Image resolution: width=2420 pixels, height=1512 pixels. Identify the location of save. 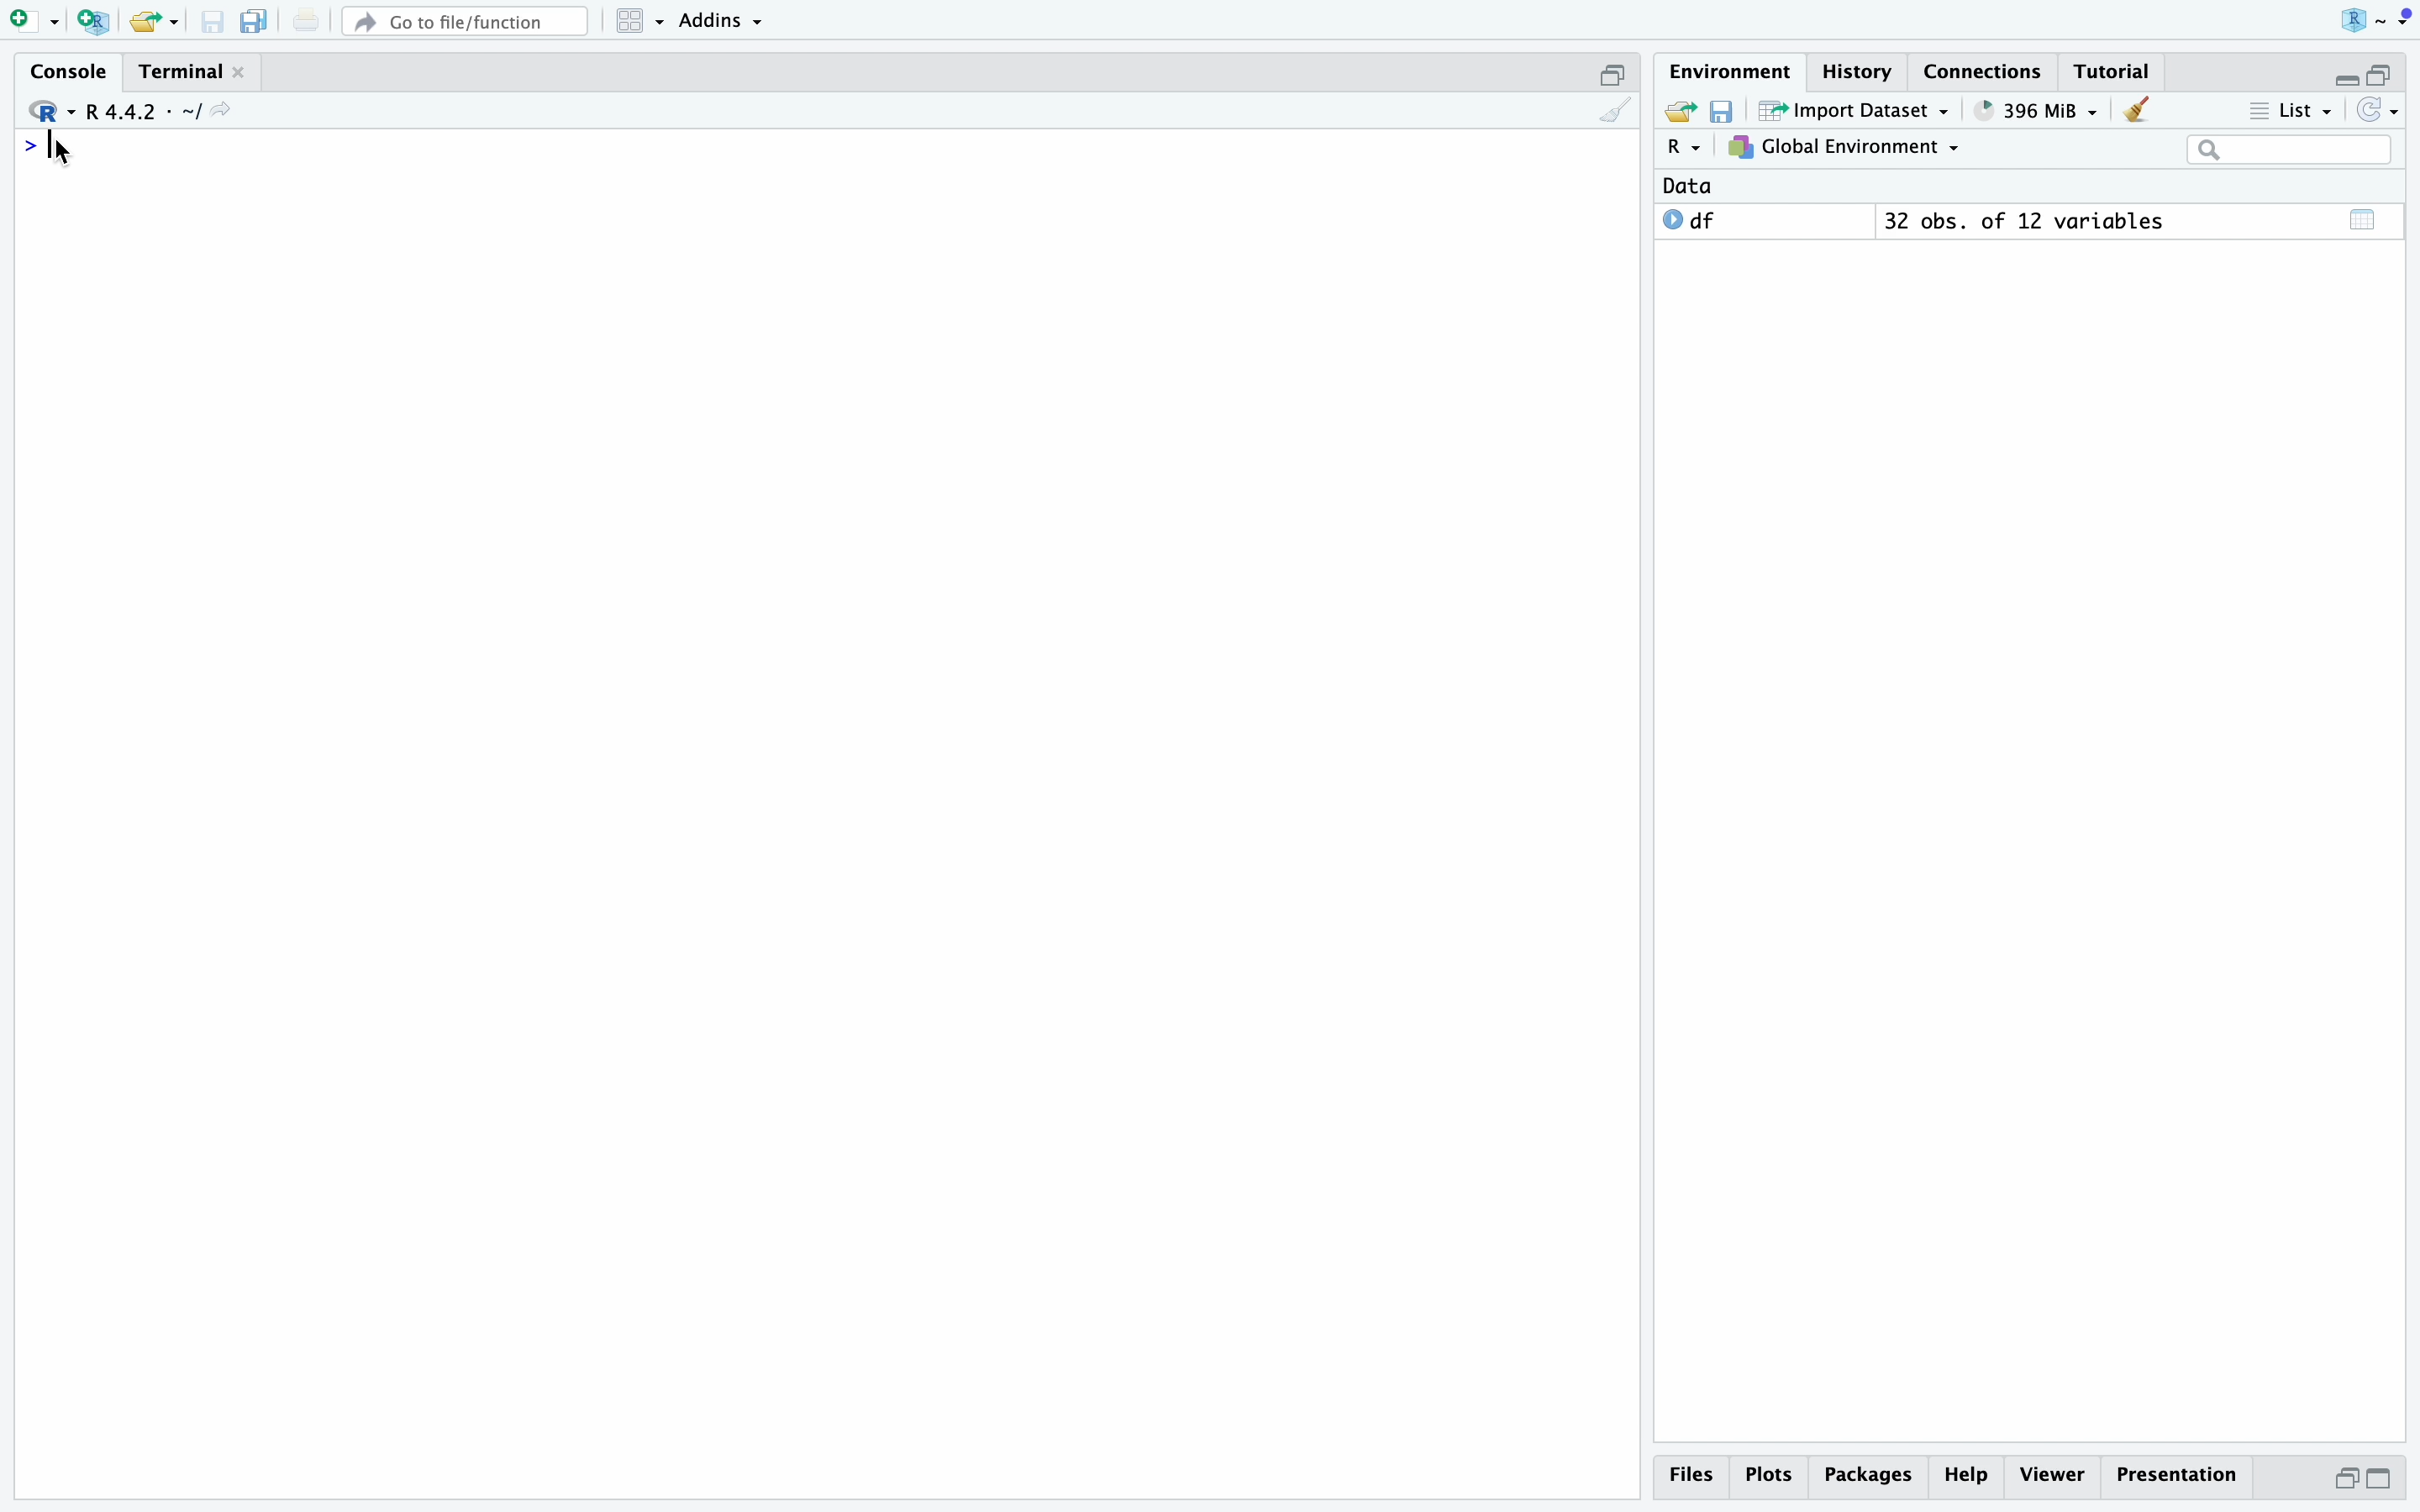
(1722, 111).